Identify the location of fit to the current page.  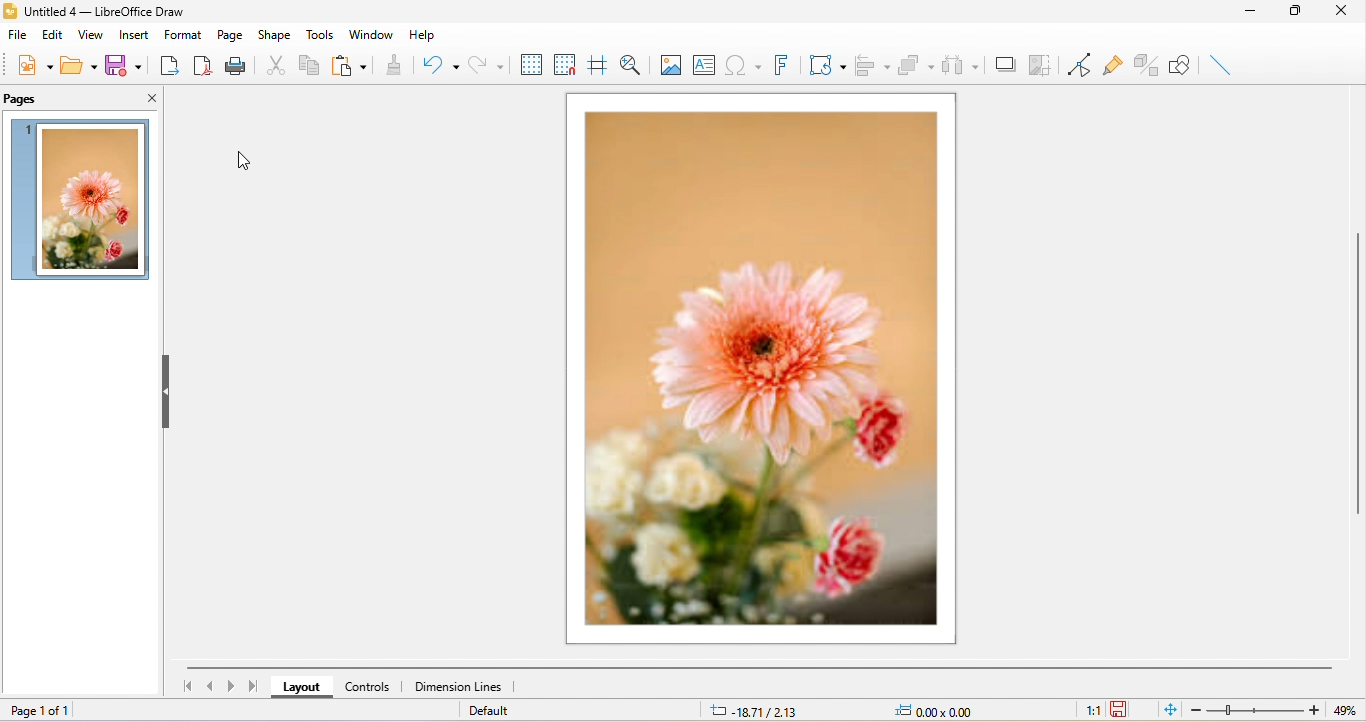
(1168, 711).